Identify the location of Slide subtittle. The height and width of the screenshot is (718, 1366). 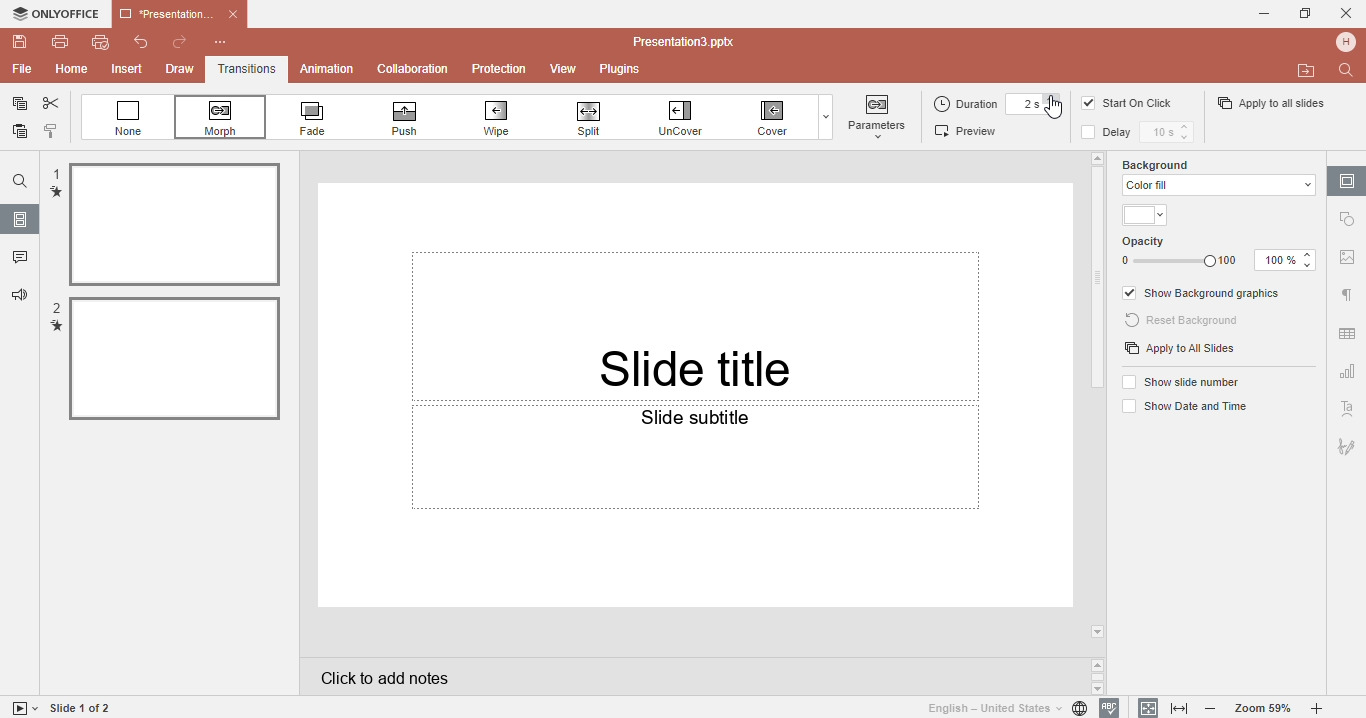
(695, 505).